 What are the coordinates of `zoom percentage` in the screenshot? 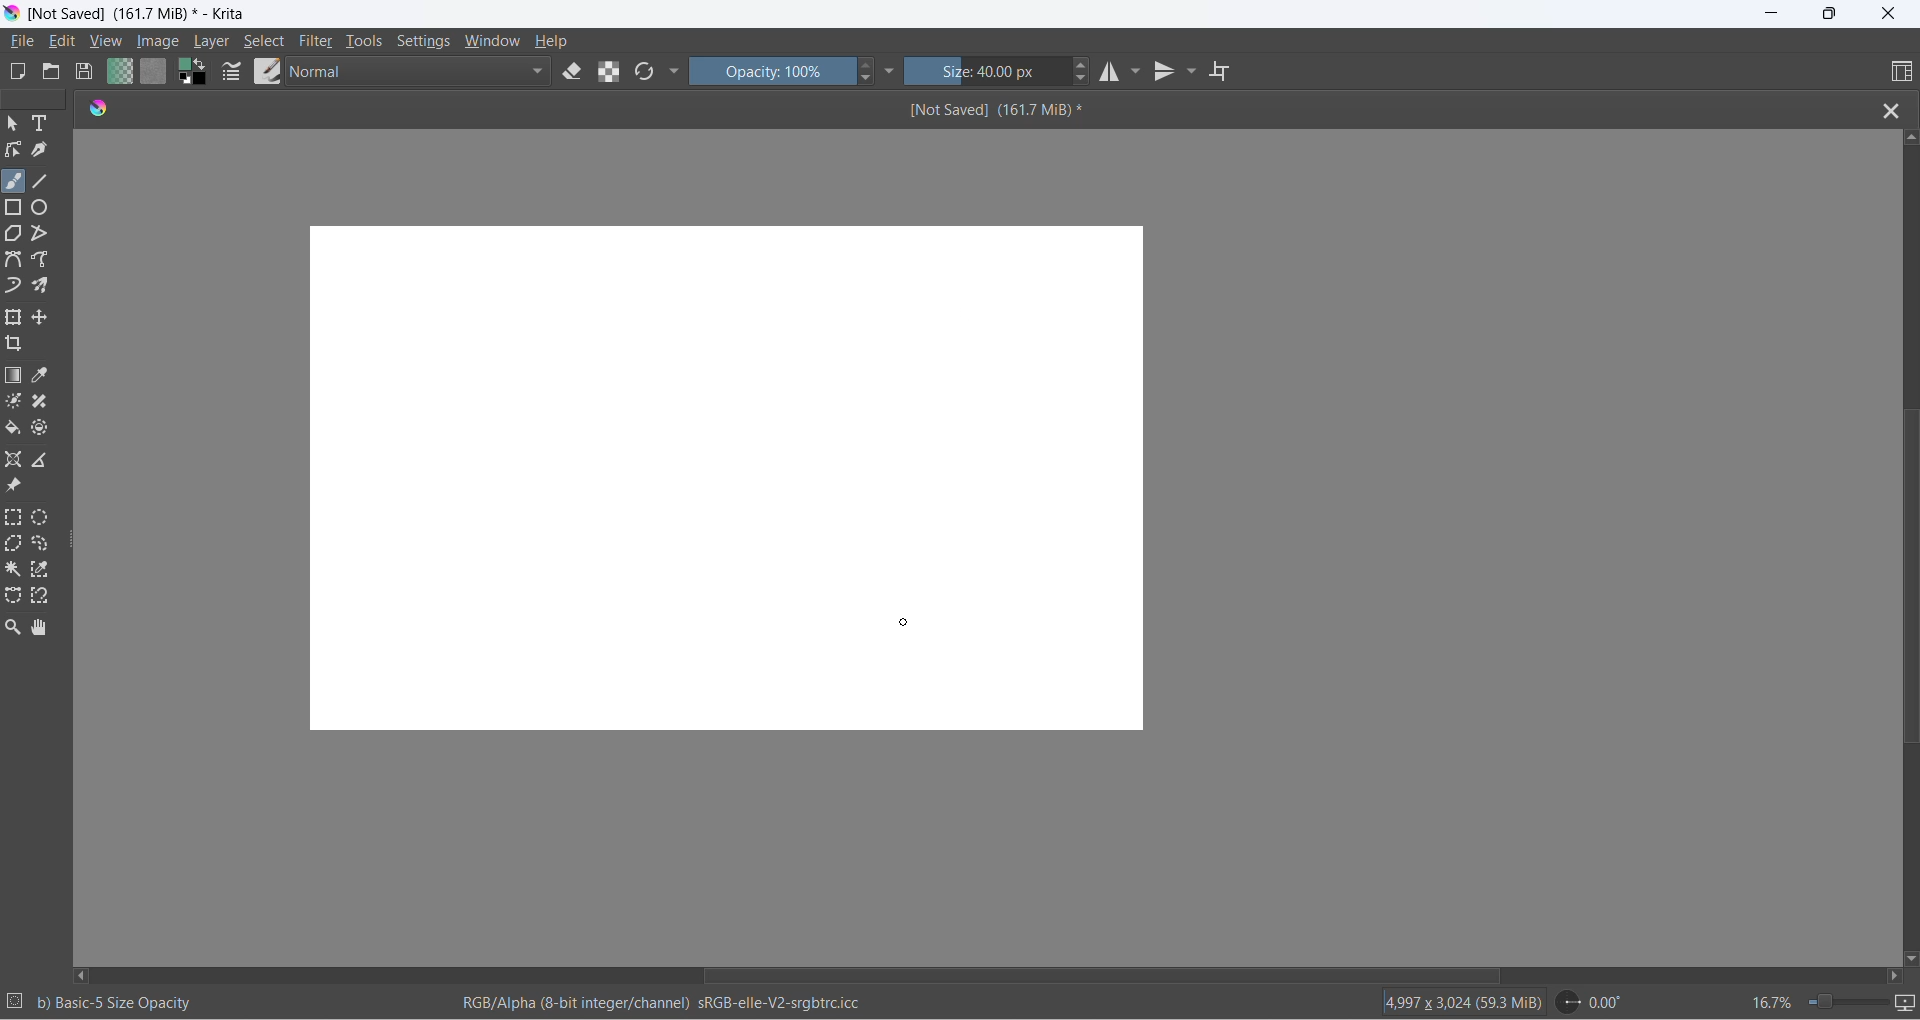 It's located at (1770, 1000).